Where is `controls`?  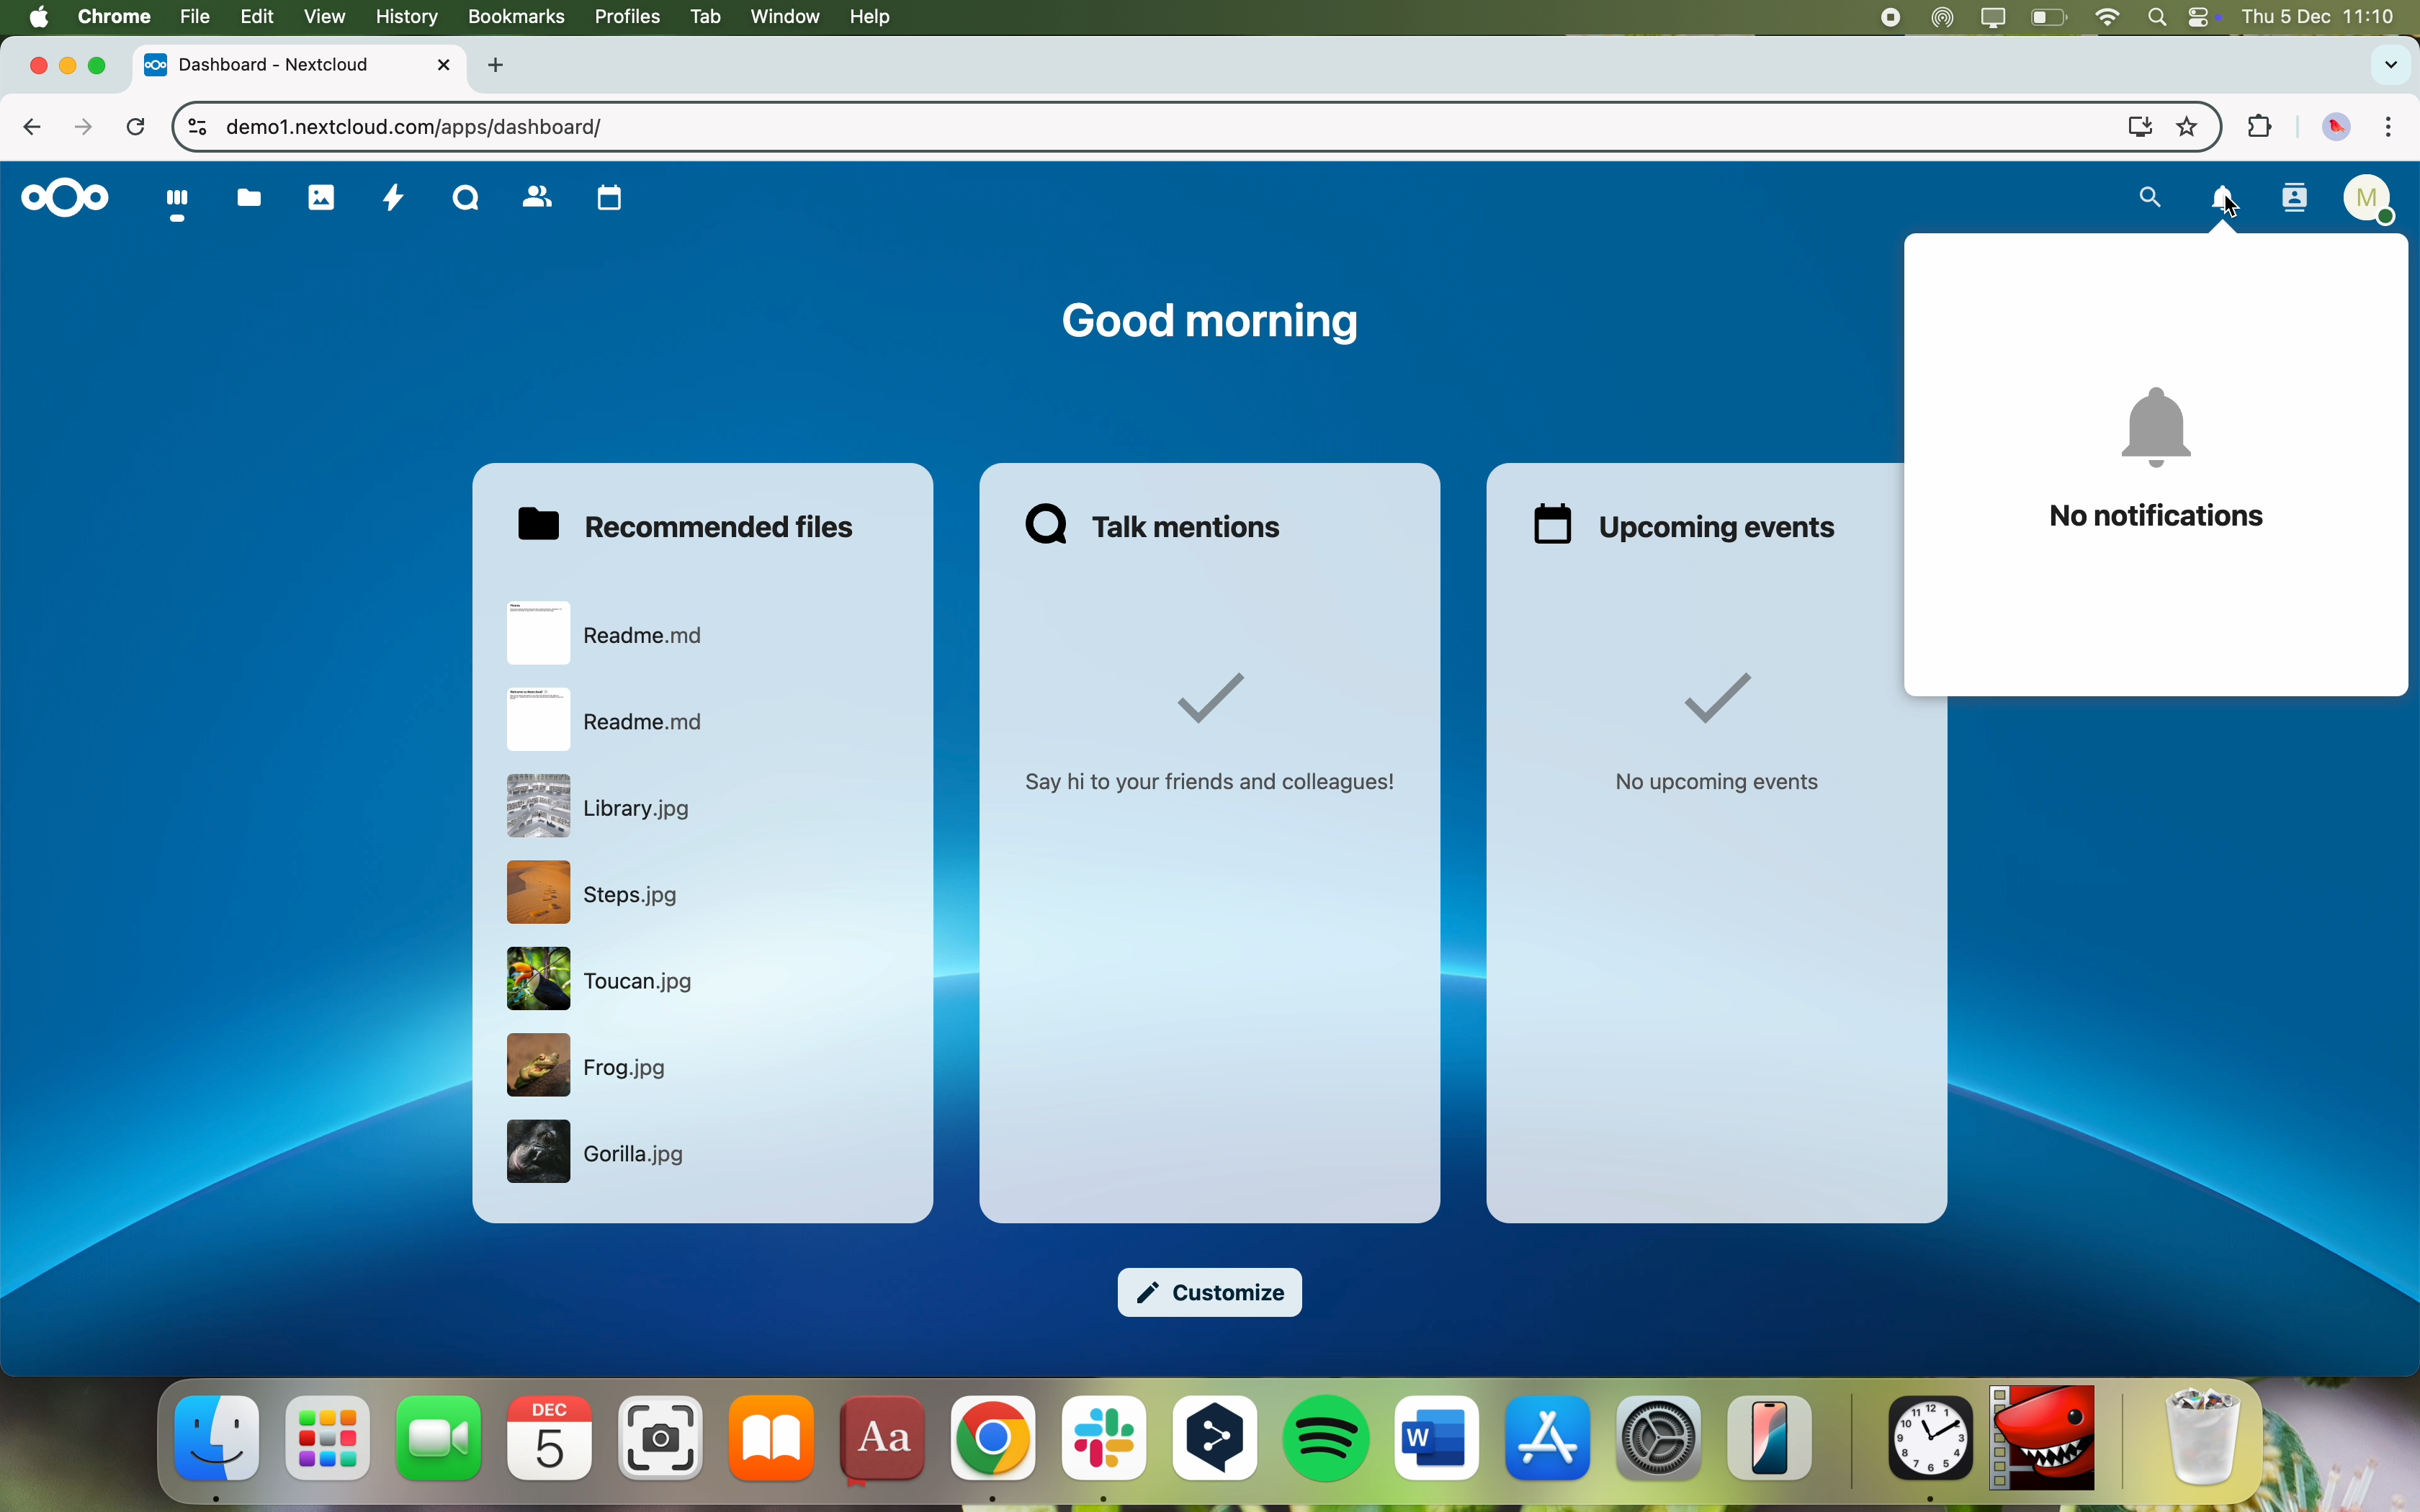
controls is located at coordinates (2204, 18).